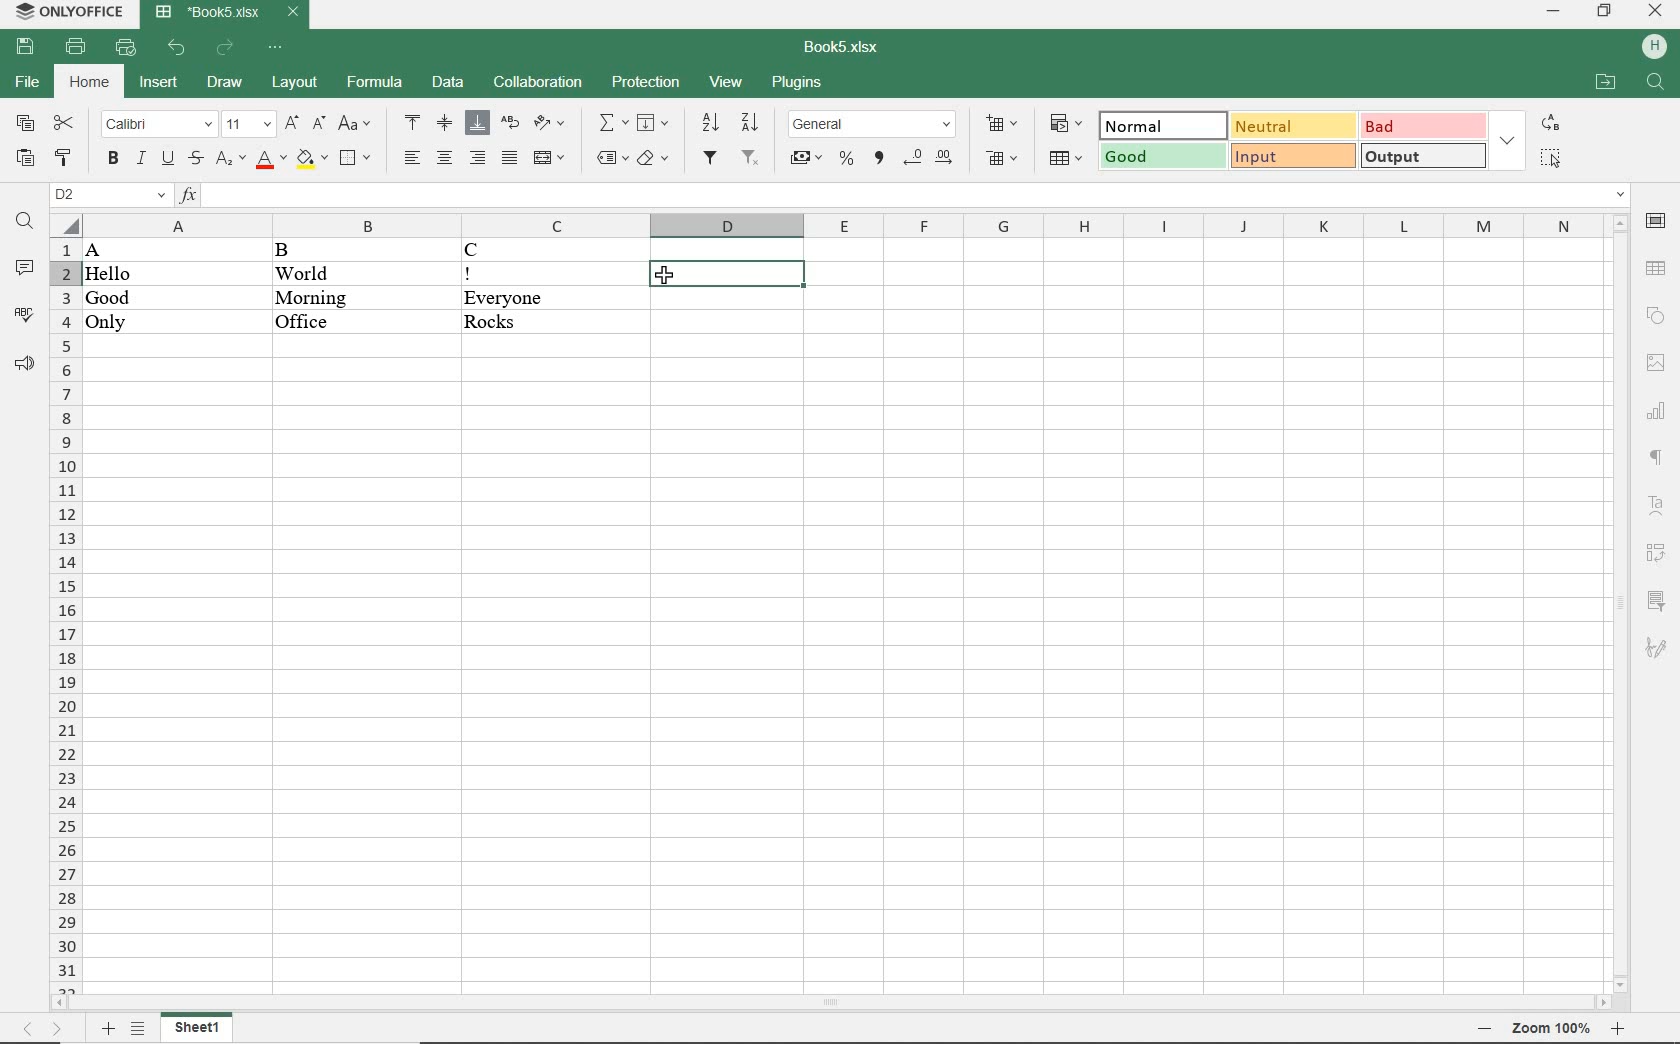  I want to click on collaboration, so click(536, 84).